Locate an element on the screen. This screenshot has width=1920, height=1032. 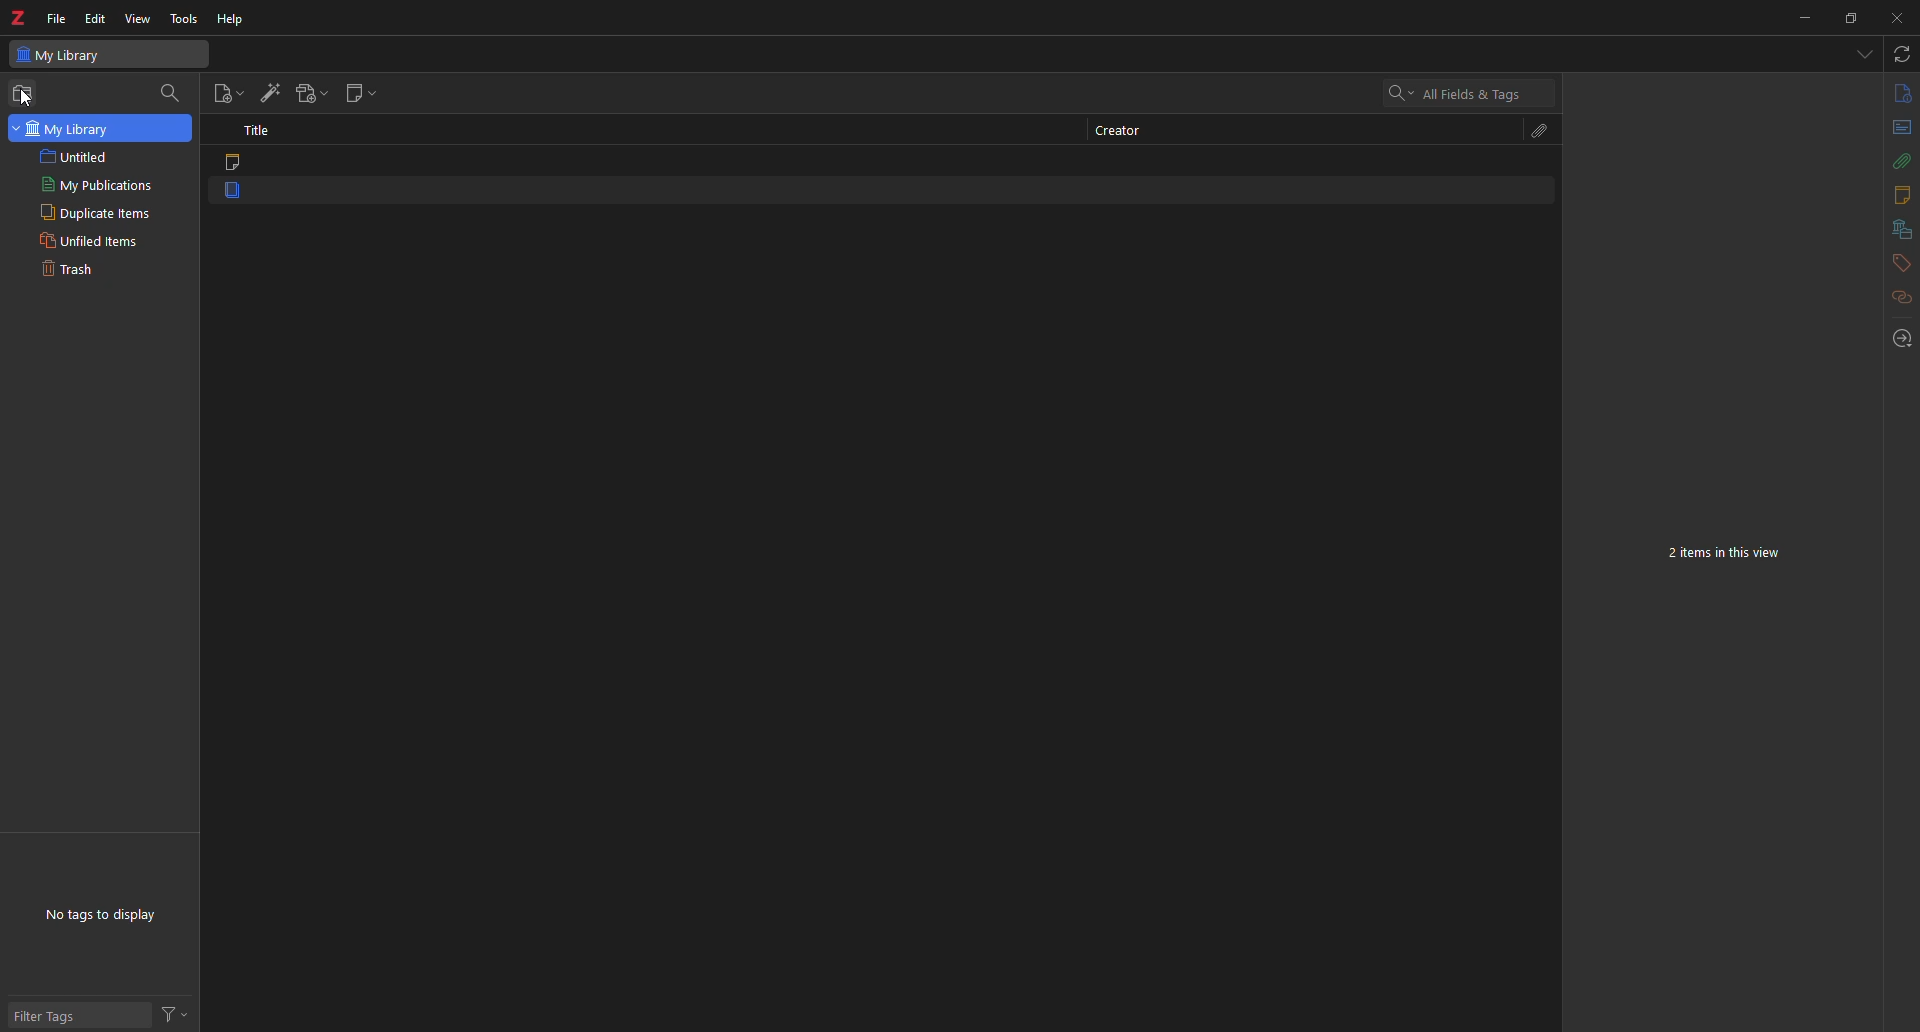
info is located at coordinates (1898, 95).